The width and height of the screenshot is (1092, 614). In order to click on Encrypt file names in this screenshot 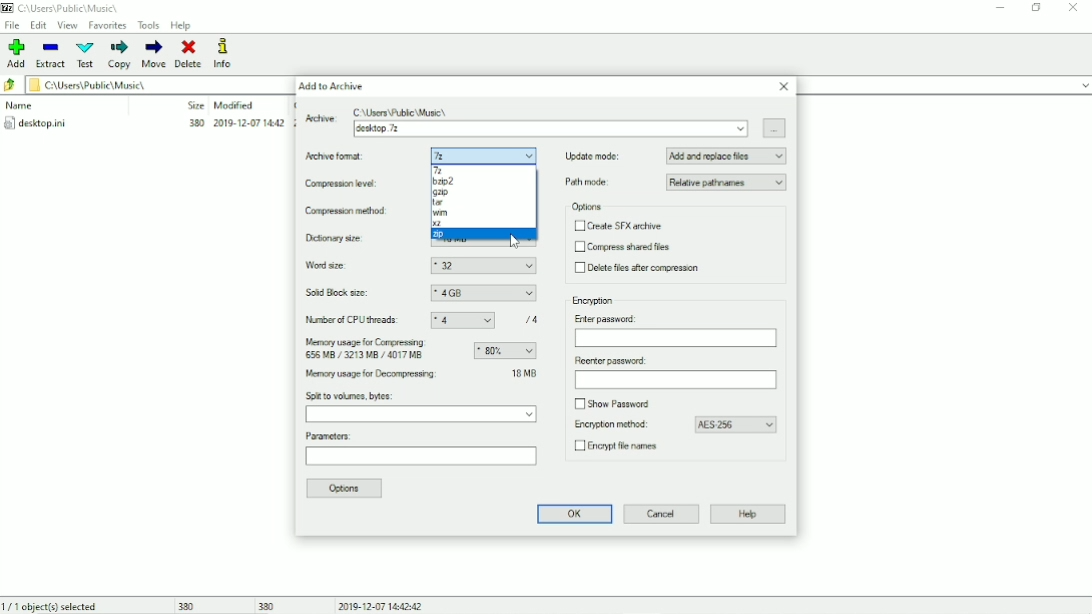, I will do `click(623, 448)`.